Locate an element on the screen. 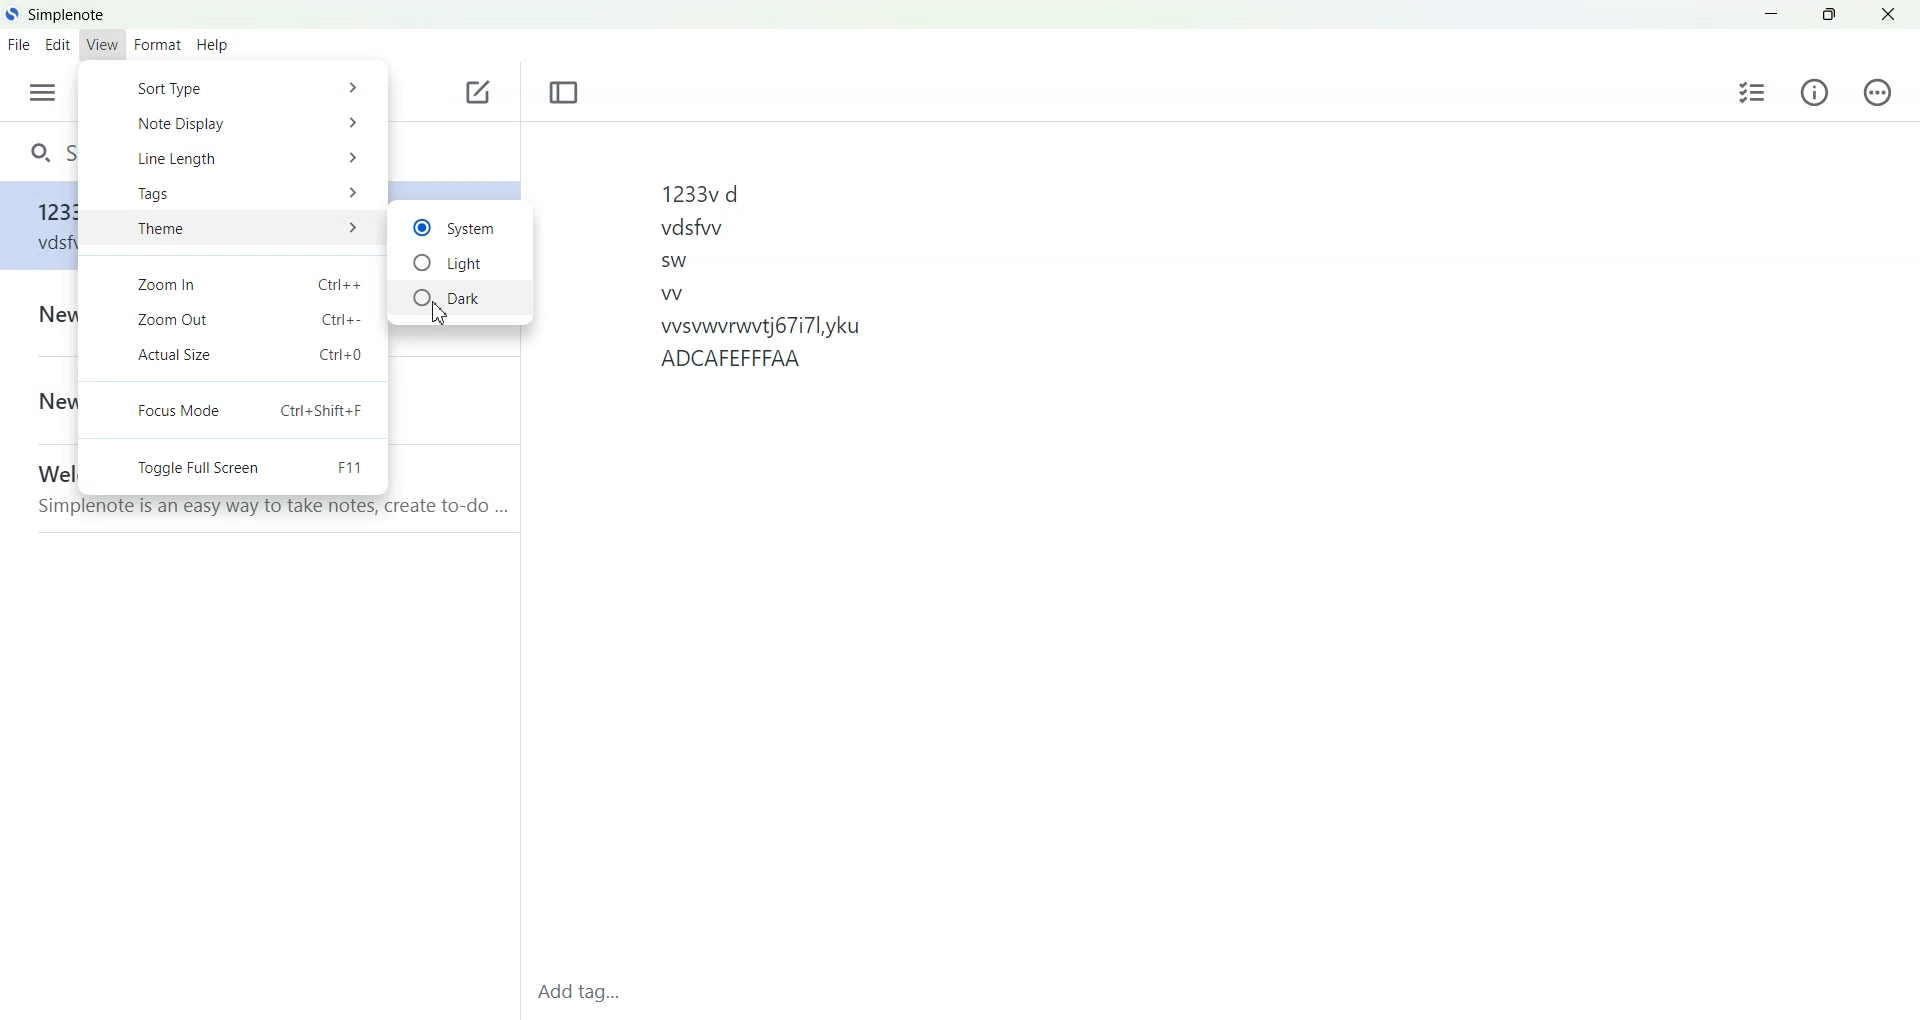 Image resolution: width=1920 pixels, height=1020 pixels. Add Tag is located at coordinates (589, 992).